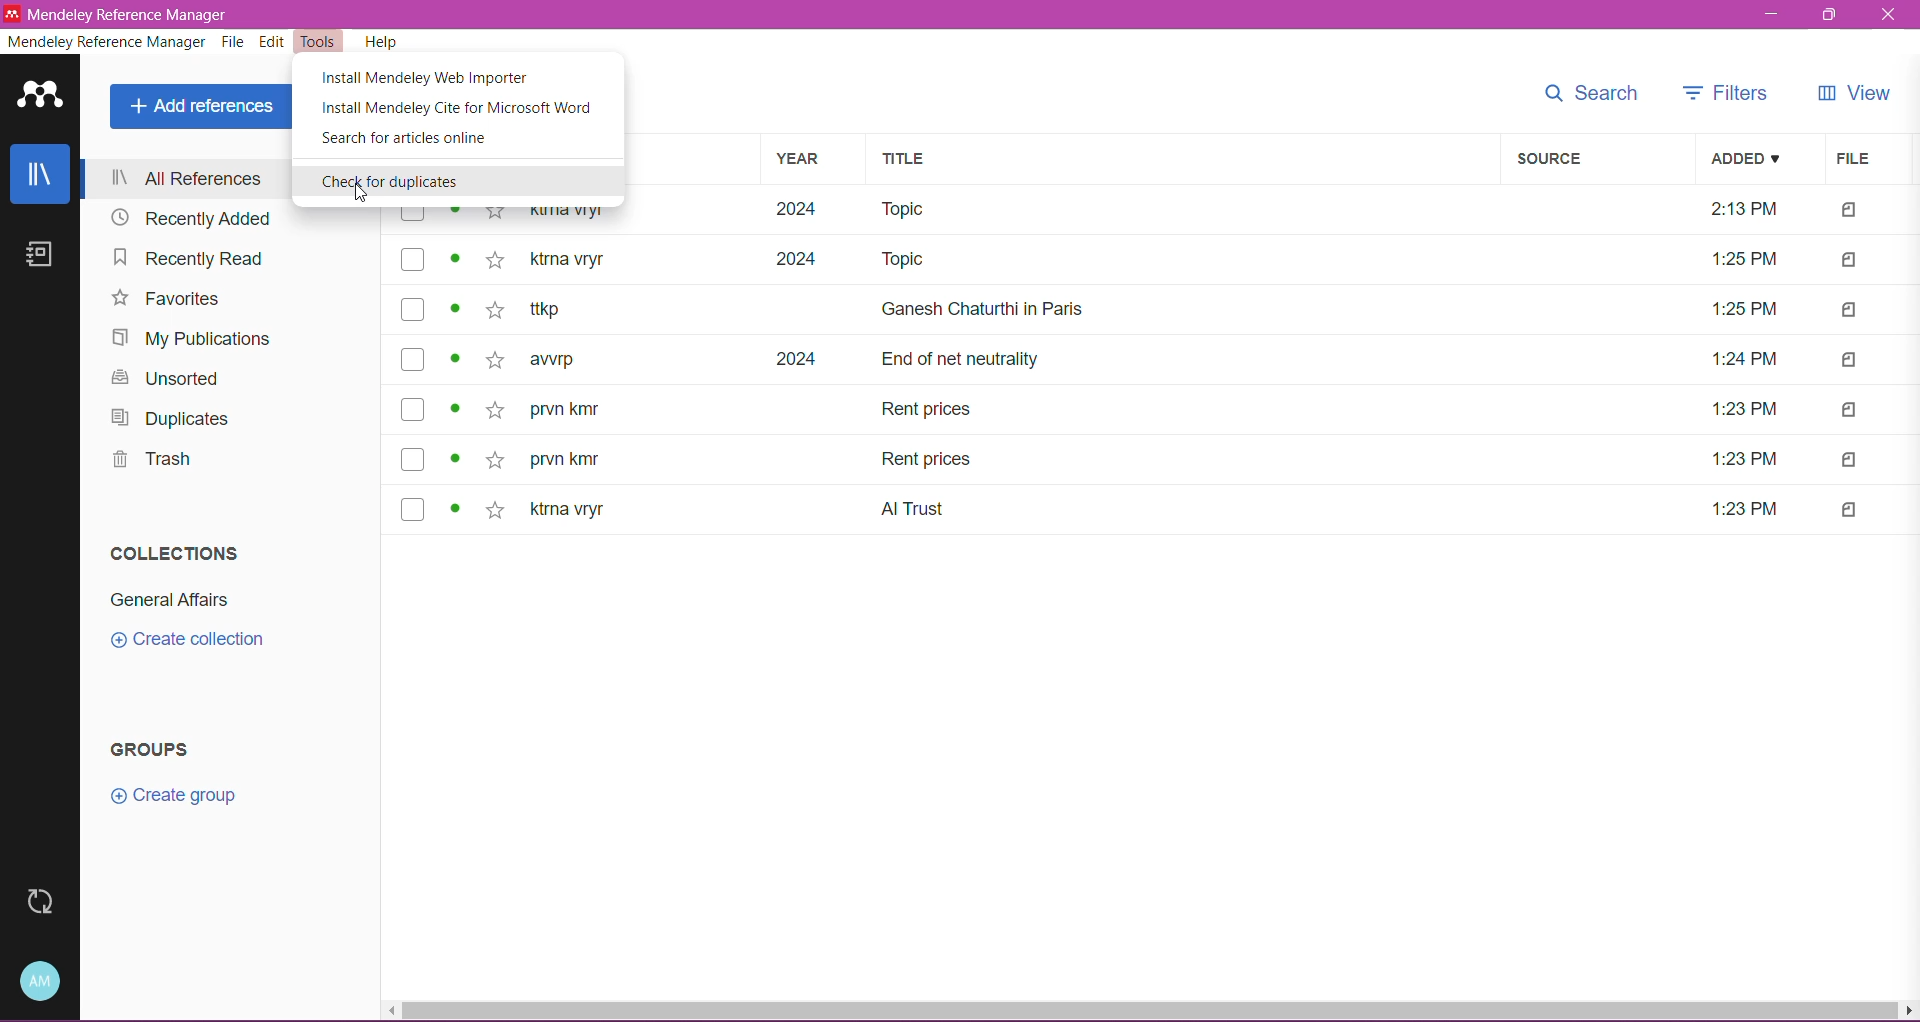 This screenshot has width=1920, height=1022. Describe the element at coordinates (319, 41) in the screenshot. I see `Tools` at that location.